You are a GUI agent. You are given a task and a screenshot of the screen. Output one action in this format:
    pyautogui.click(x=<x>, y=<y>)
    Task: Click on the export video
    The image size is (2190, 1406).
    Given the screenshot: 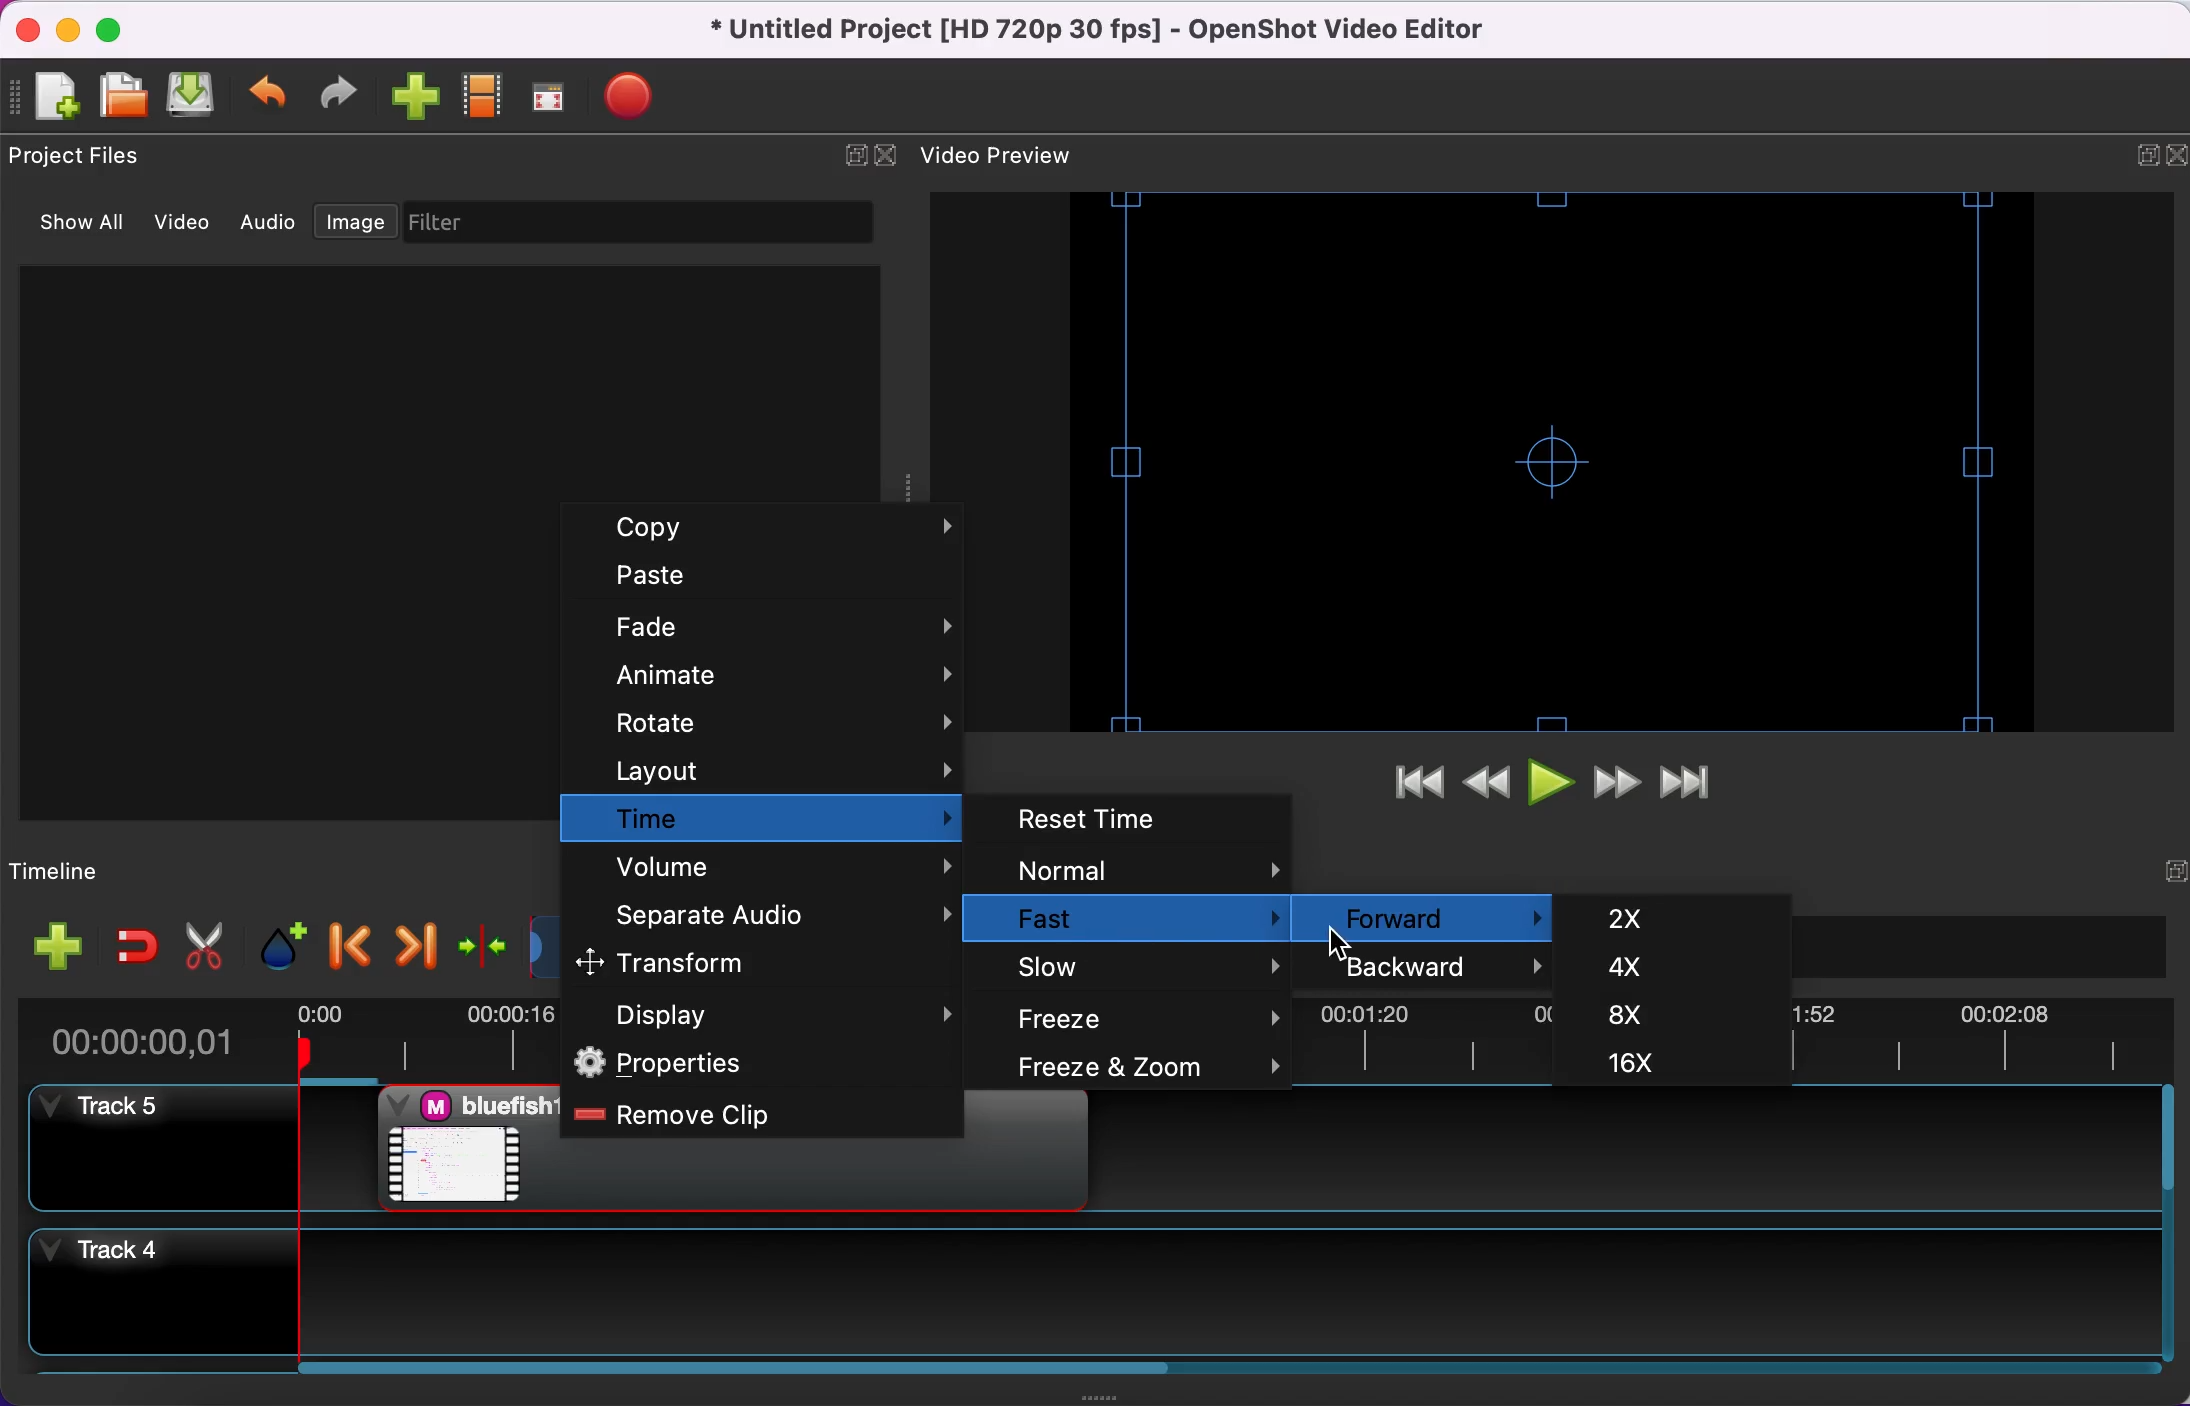 What is the action you would take?
    pyautogui.click(x=639, y=97)
    